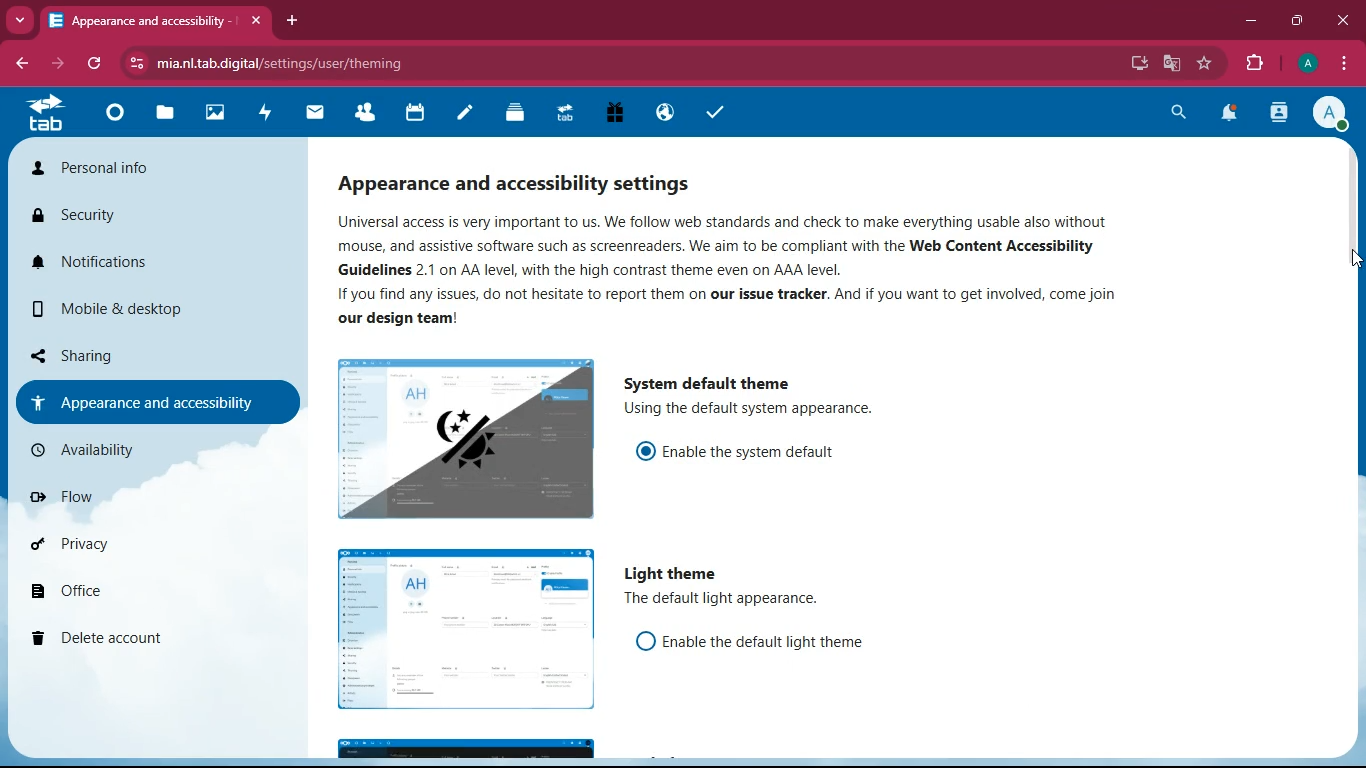 Image resolution: width=1366 pixels, height=768 pixels. What do you see at coordinates (613, 112) in the screenshot?
I see `gift` at bounding box center [613, 112].